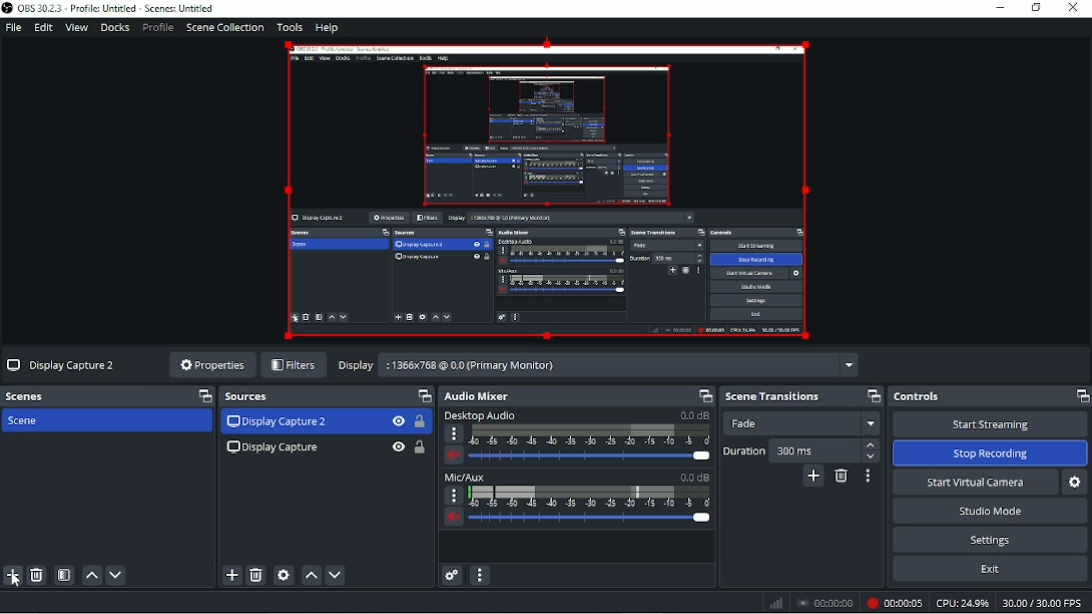 Image resolution: width=1092 pixels, height=614 pixels. What do you see at coordinates (63, 366) in the screenshot?
I see `Display Capture 2` at bounding box center [63, 366].